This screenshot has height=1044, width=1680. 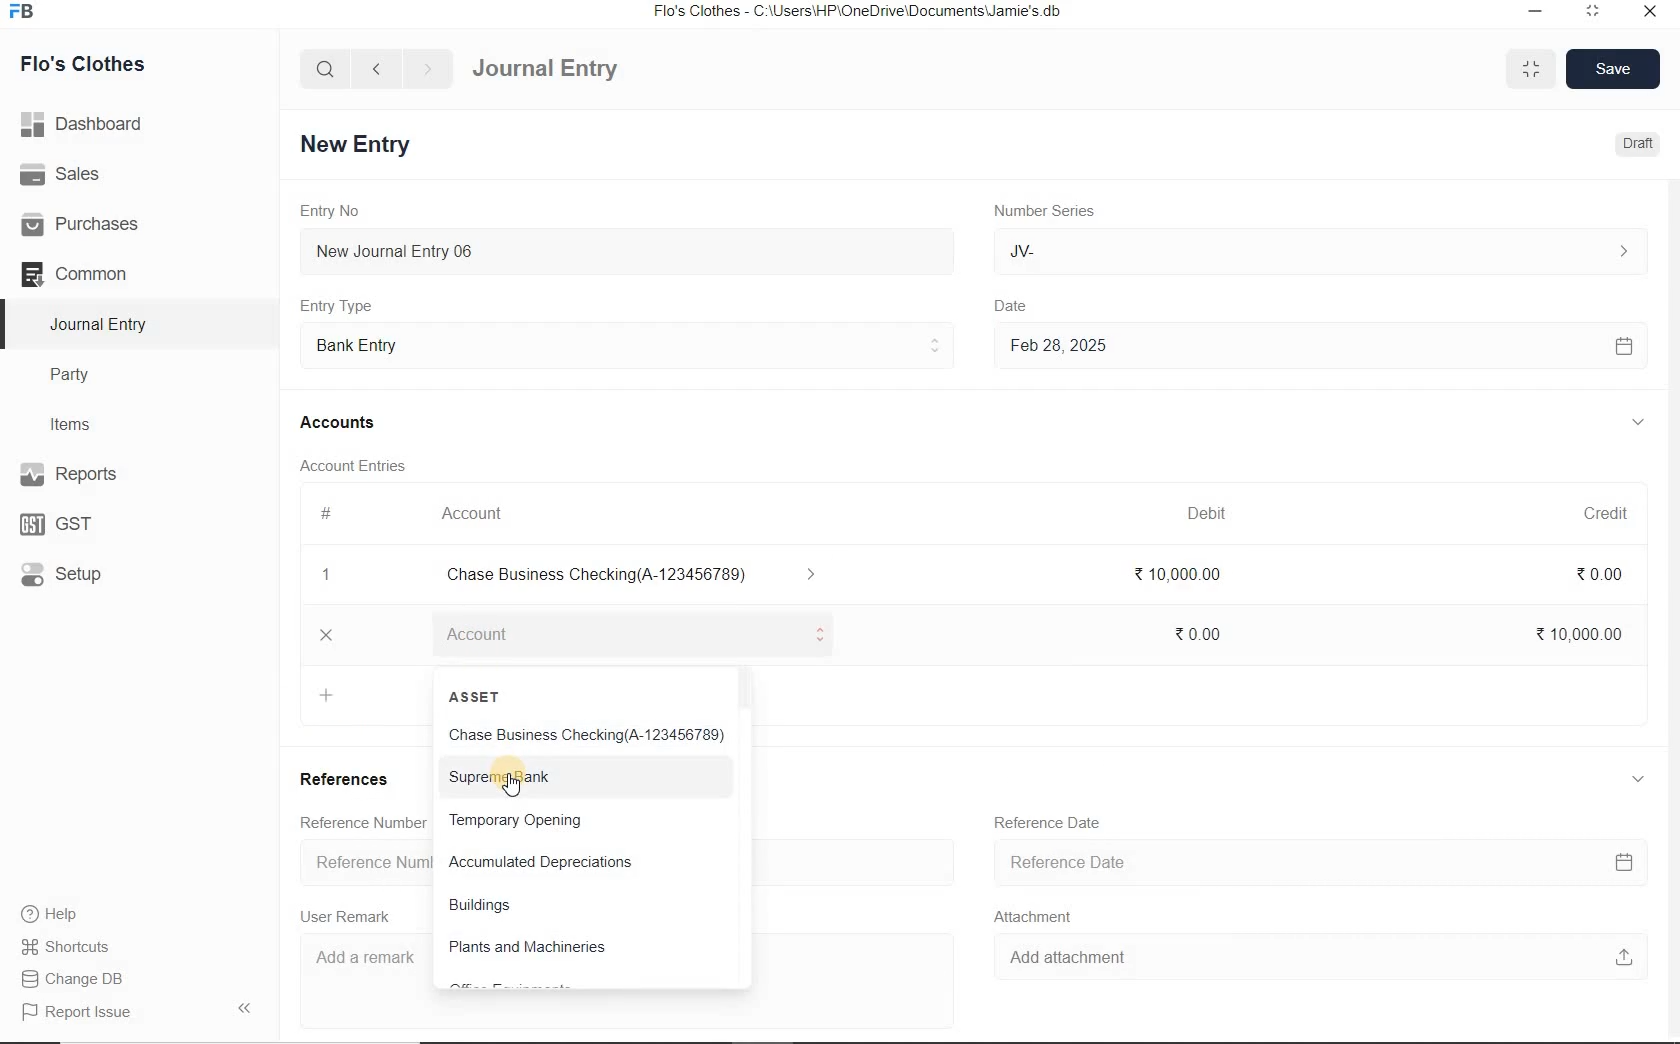 I want to click on Journal Entry, so click(x=581, y=66).